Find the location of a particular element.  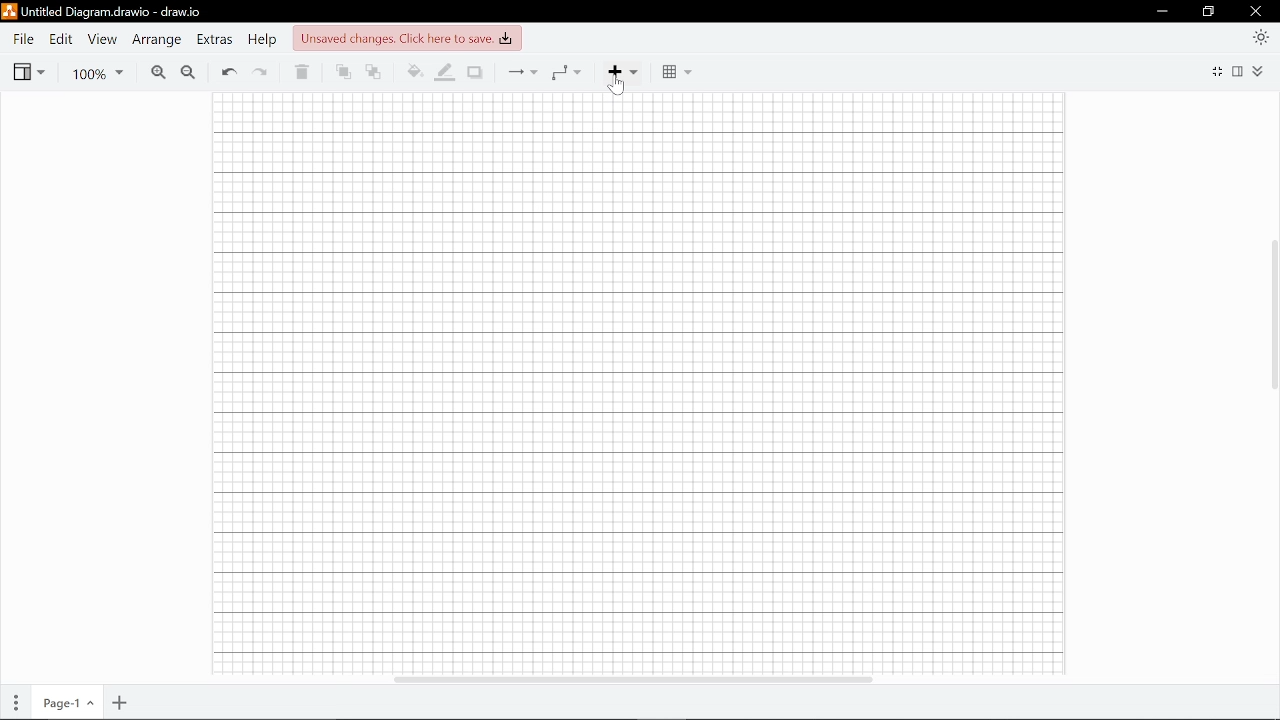

Add page is located at coordinates (120, 705).